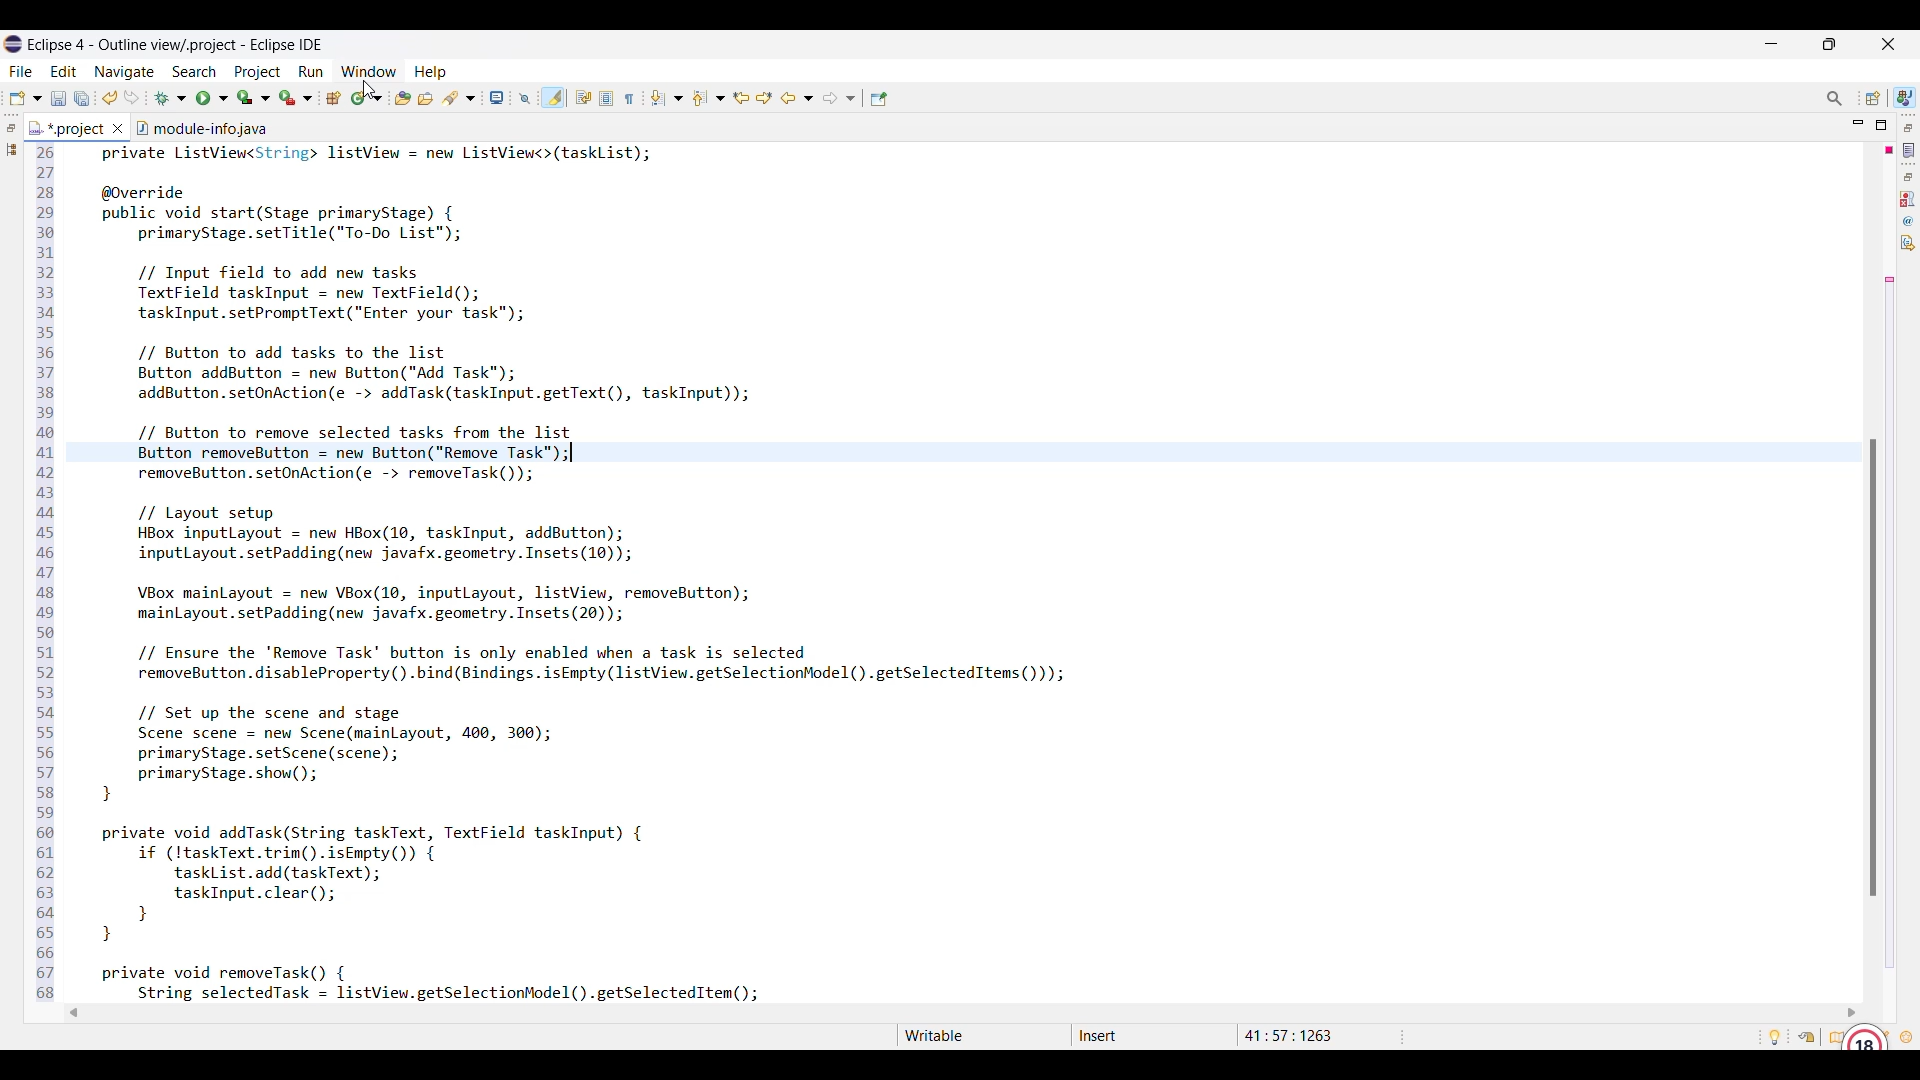  Describe the element at coordinates (1909, 150) in the screenshot. I see `Task list` at that location.